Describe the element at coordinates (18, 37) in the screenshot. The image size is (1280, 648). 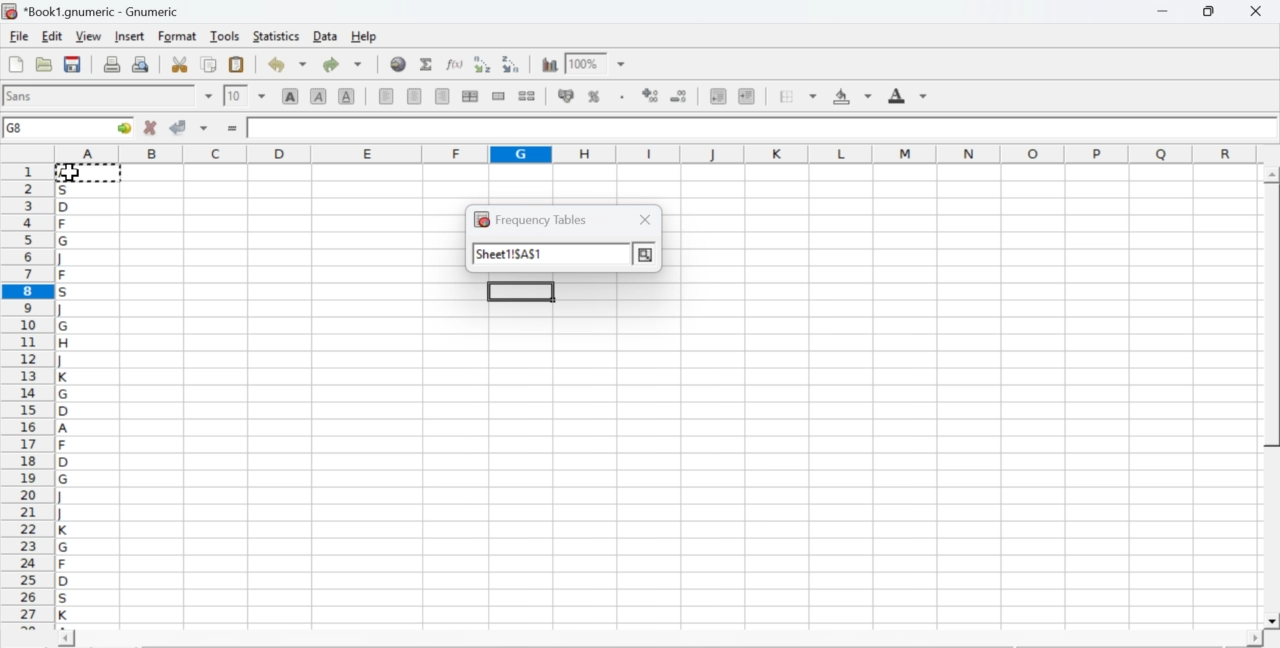
I see `file` at that location.